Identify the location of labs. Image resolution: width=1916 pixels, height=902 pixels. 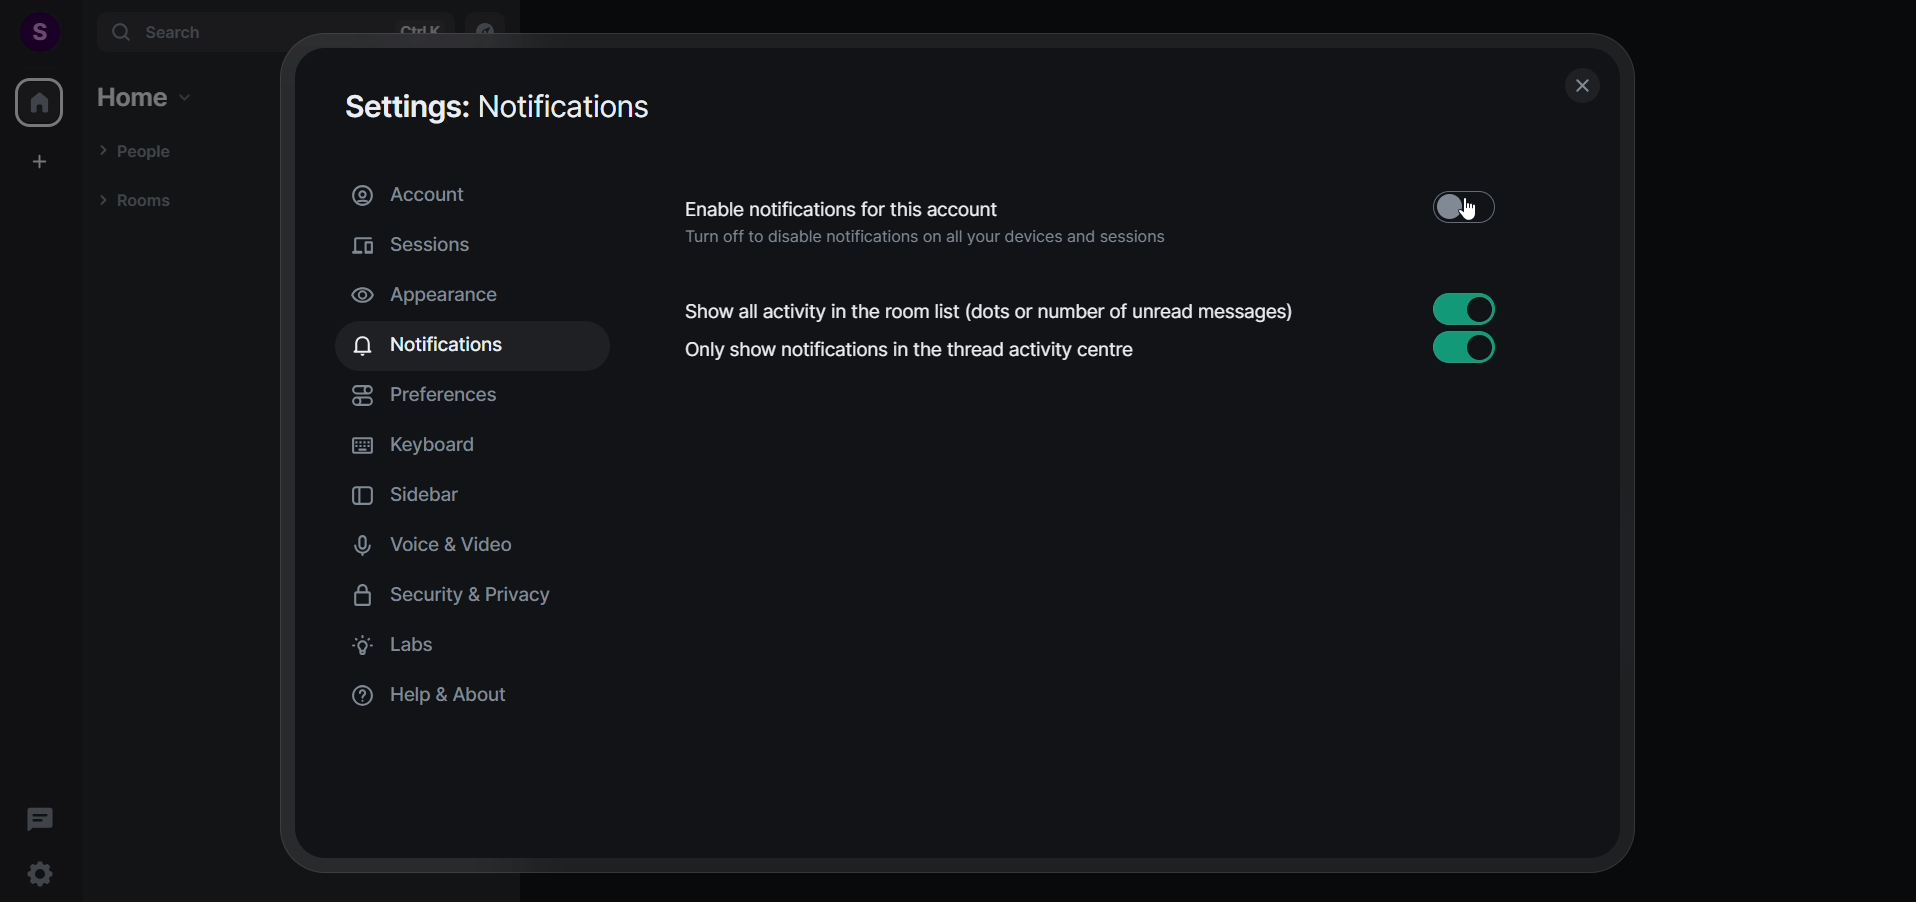
(407, 648).